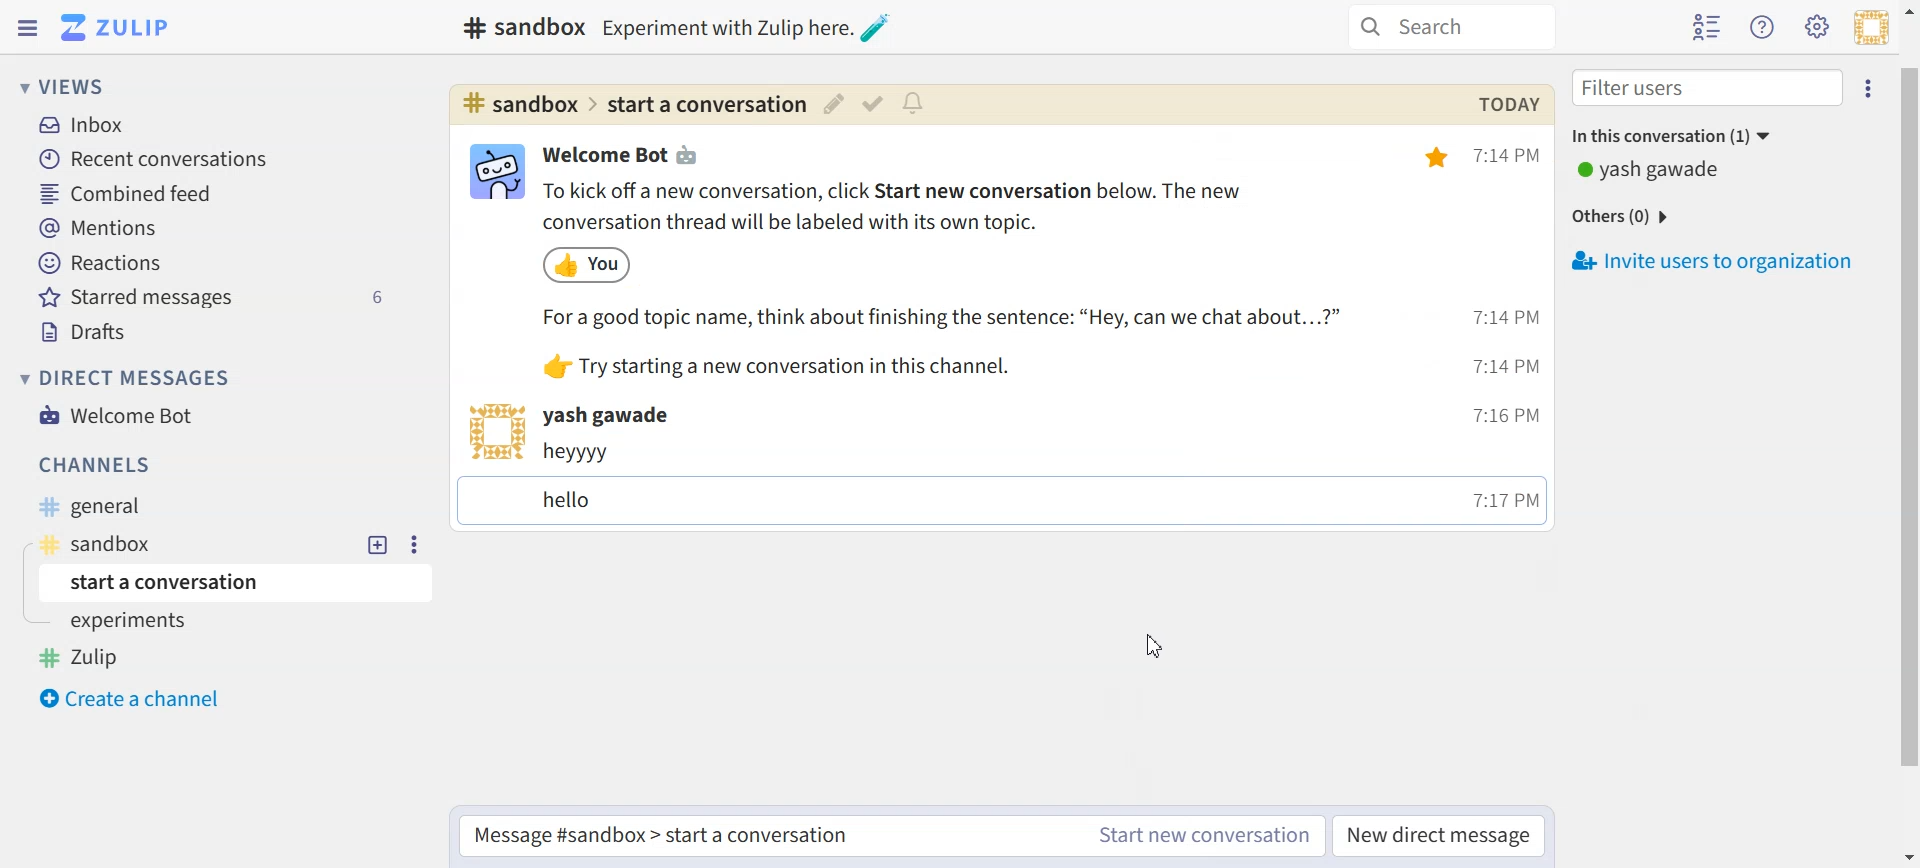 The width and height of the screenshot is (1920, 868). What do you see at coordinates (1871, 27) in the screenshot?
I see `Personal menu` at bounding box center [1871, 27].